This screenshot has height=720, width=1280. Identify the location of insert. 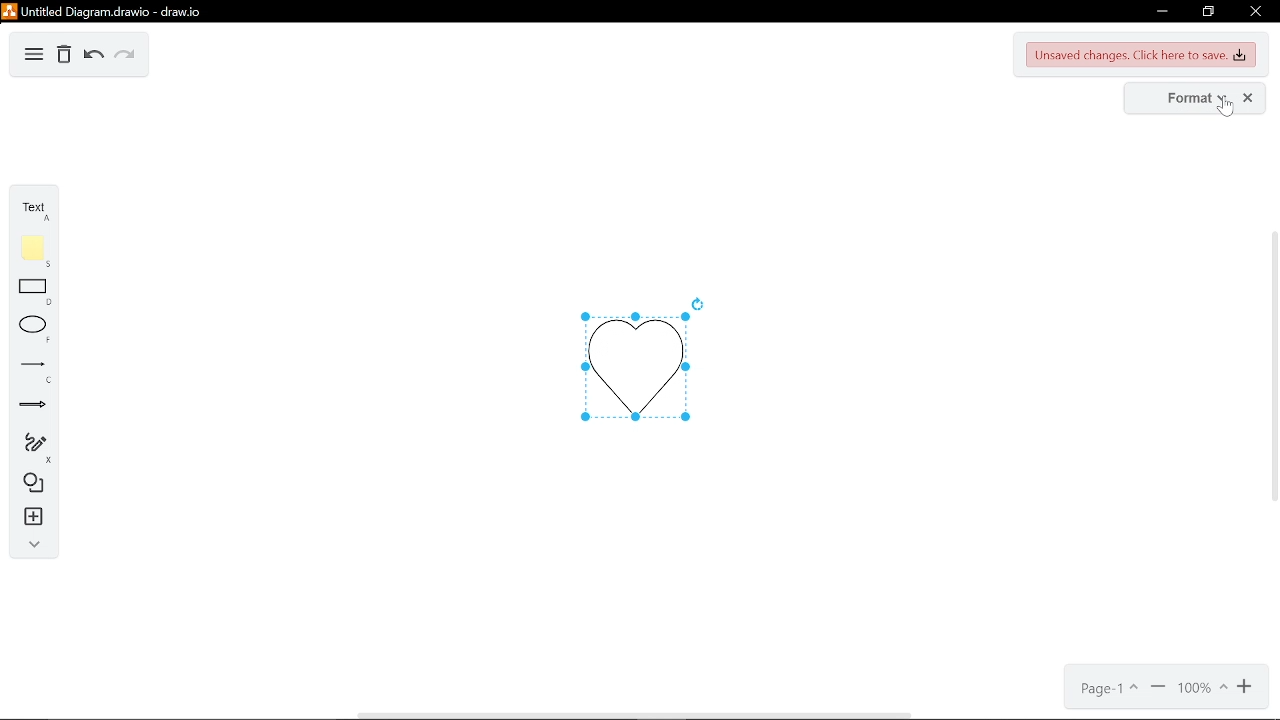
(31, 516).